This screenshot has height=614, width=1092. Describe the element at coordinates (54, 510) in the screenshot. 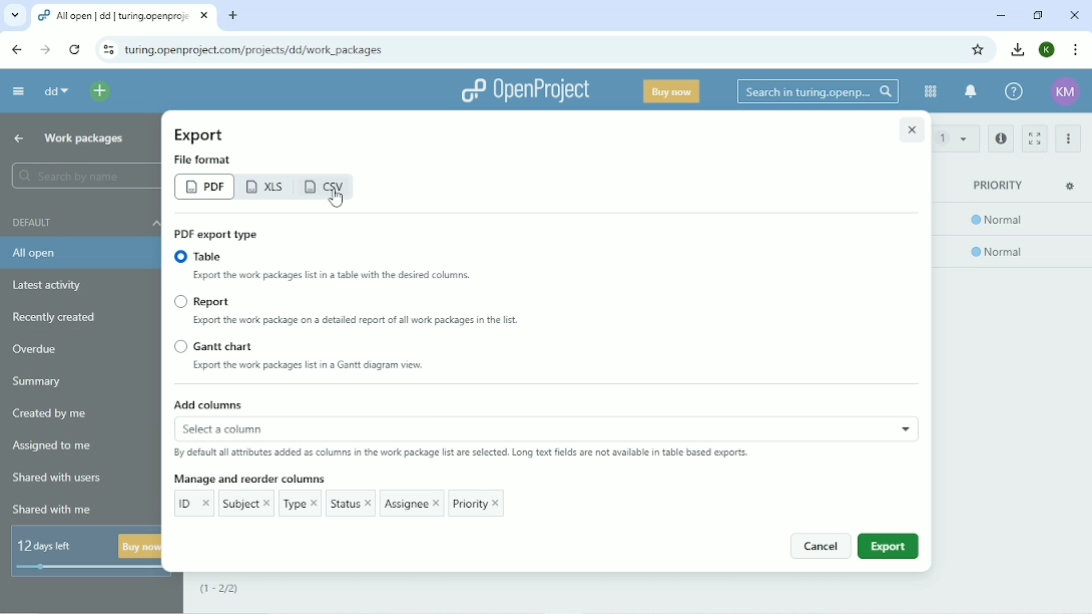

I see `Shared with me` at that location.